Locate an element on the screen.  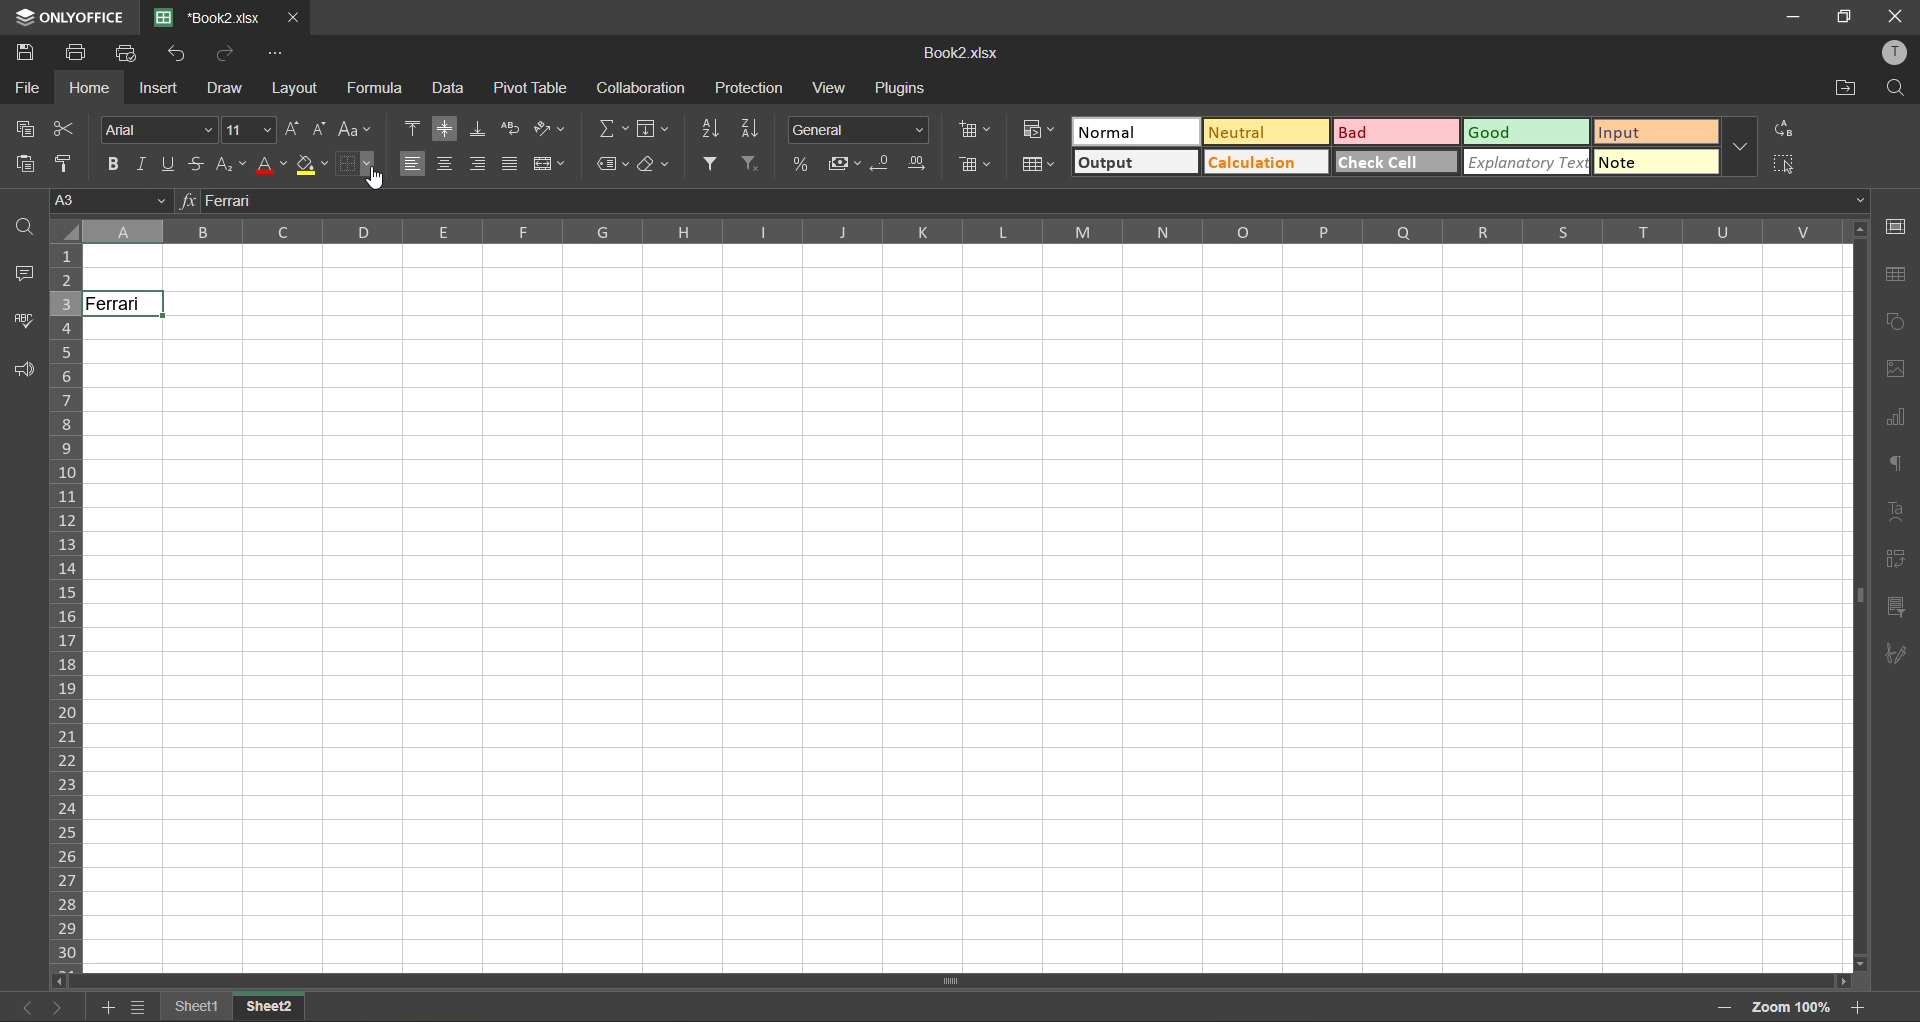
save is located at coordinates (27, 53).